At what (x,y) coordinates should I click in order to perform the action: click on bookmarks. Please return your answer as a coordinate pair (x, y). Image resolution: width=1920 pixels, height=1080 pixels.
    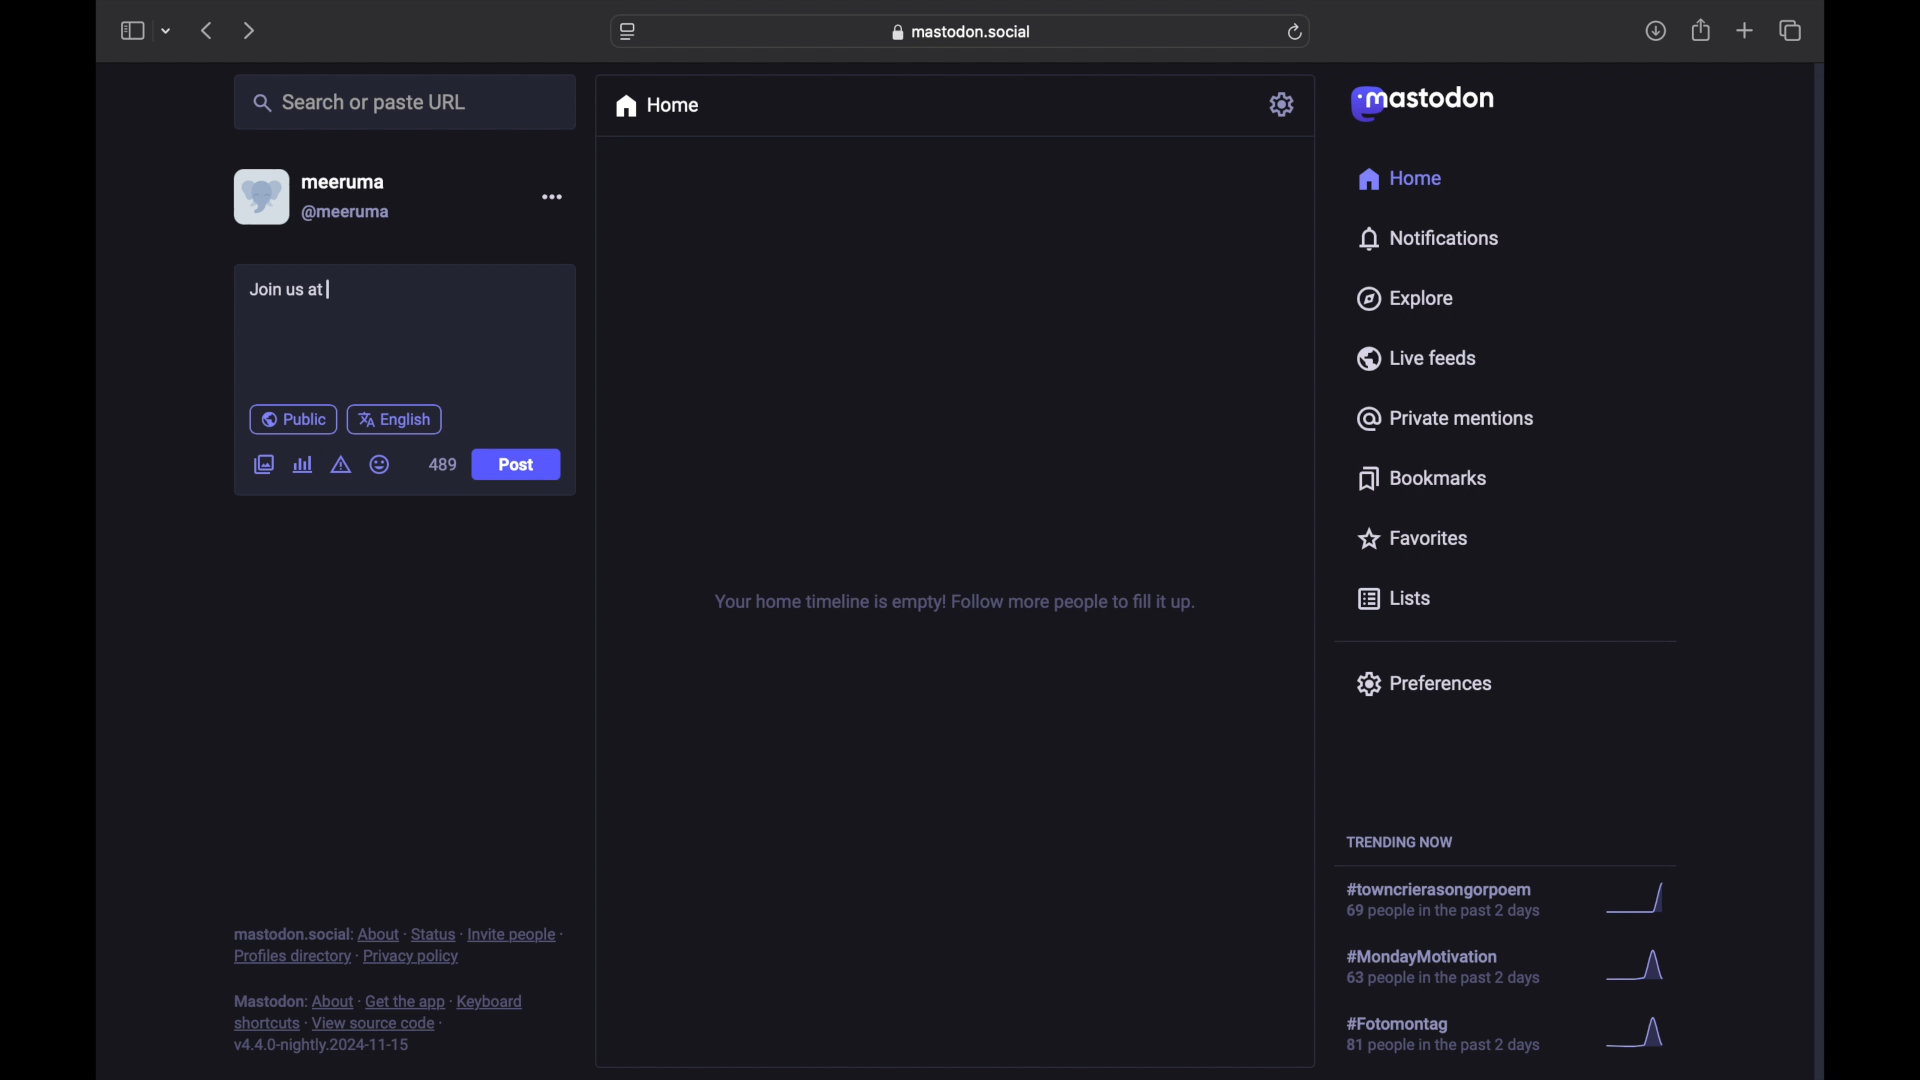
    Looking at the image, I should click on (1422, 478).